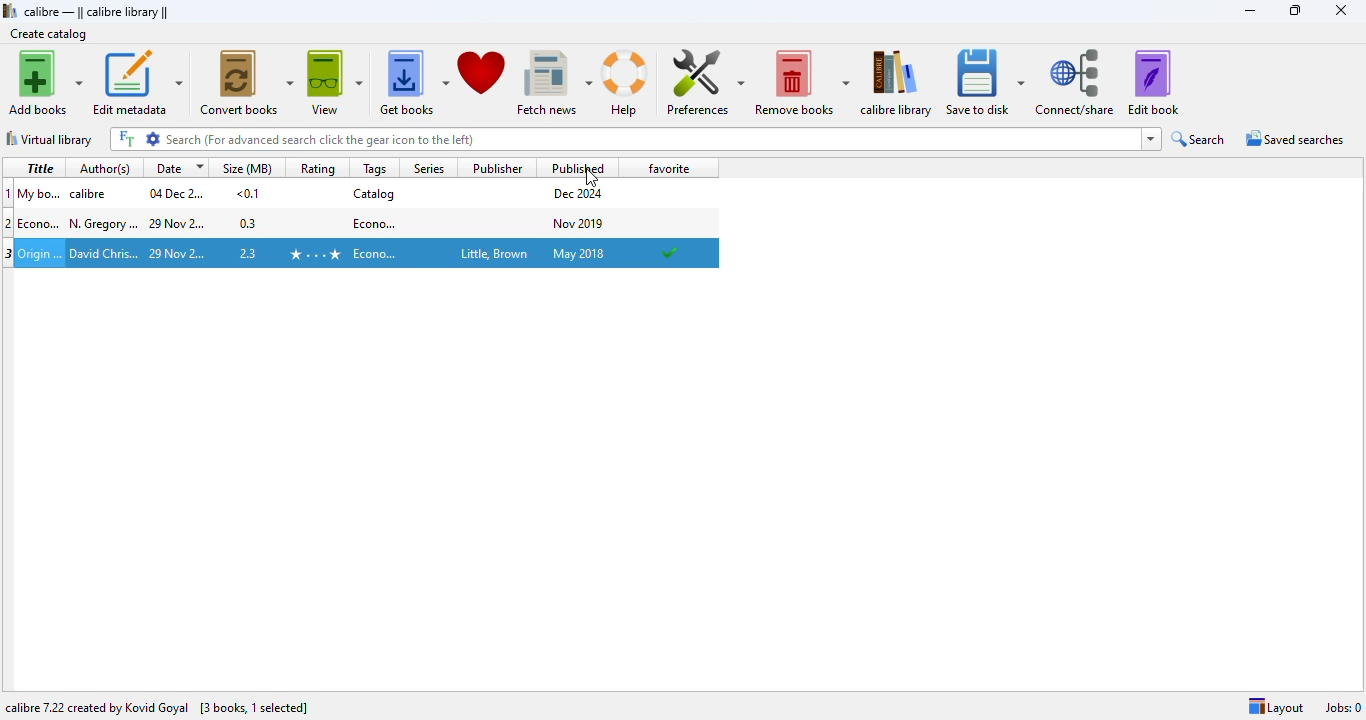 Image resolution: width=1366 pixels, height=720 pixels. What do you see at coordinates (335, 83) in the screenshot?
I see `view` at bounding box center [335, 83].